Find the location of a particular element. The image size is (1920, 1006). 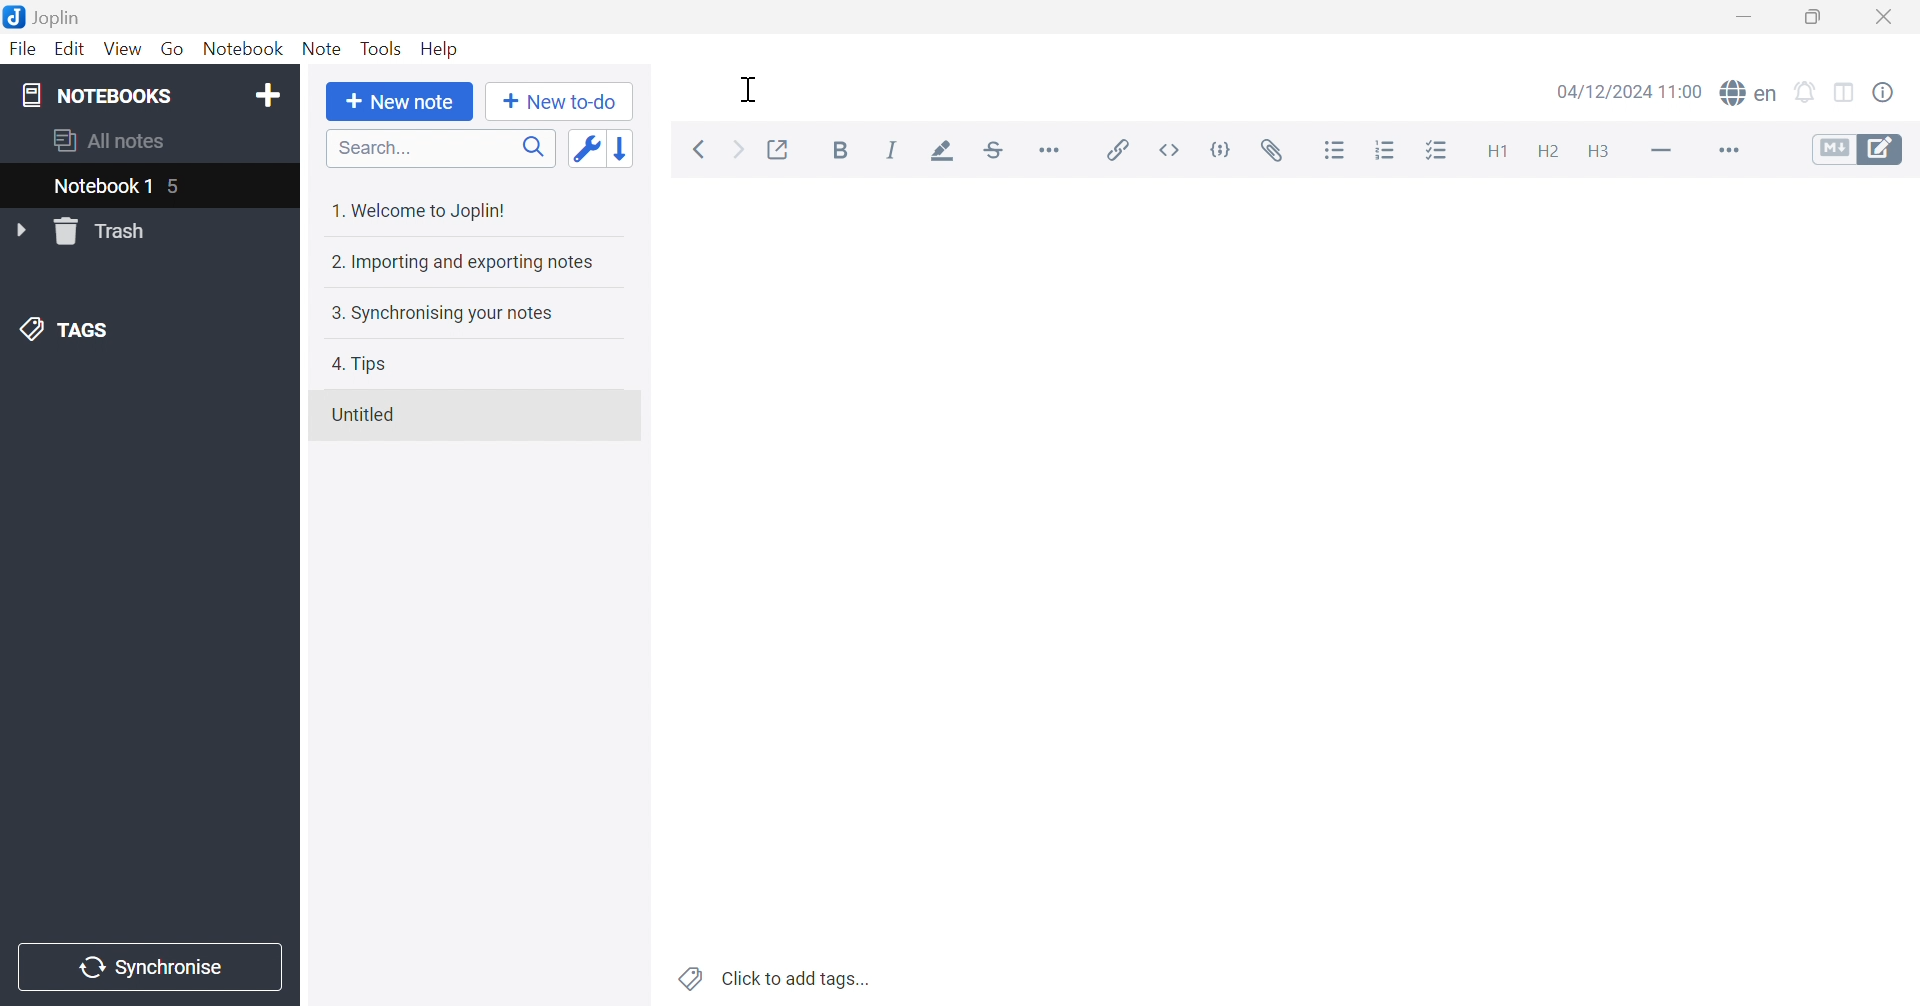

Notebook is located at coordinates (247, 52).